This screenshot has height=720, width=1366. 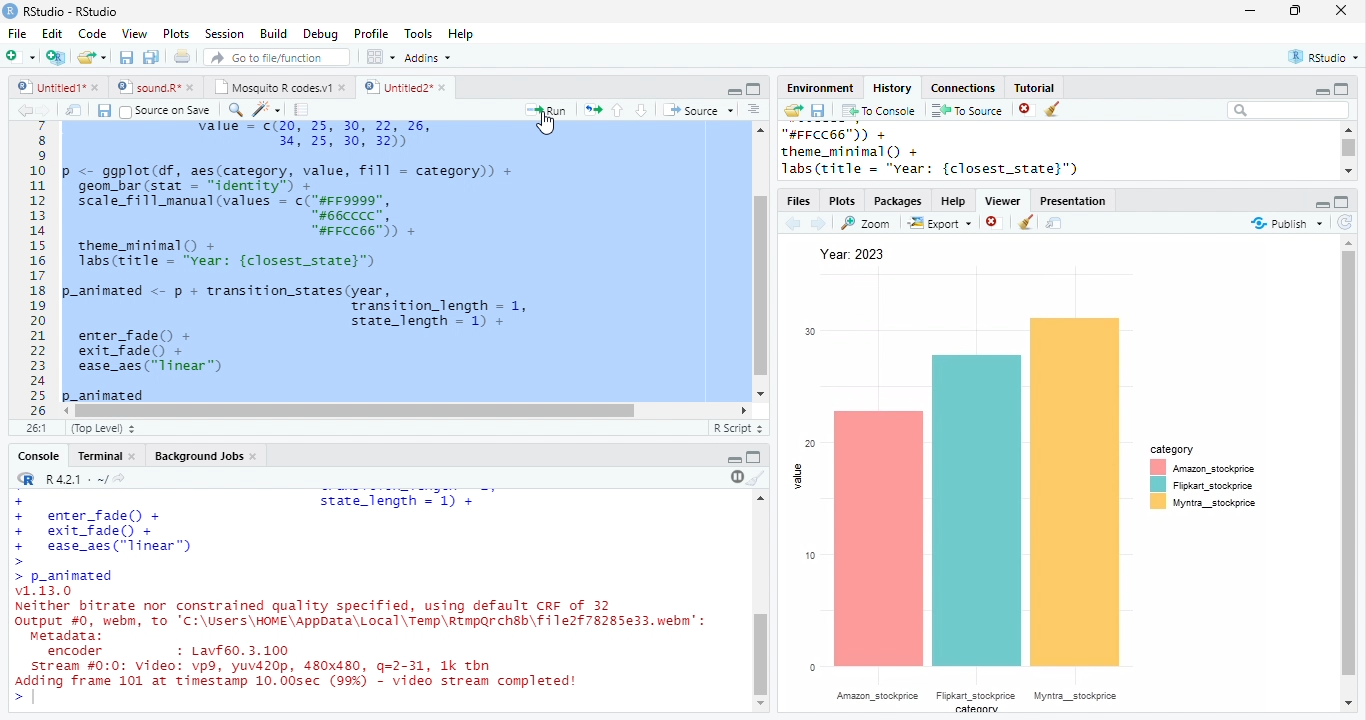 I want to click on Untitled1, so click(x=47, y=86).